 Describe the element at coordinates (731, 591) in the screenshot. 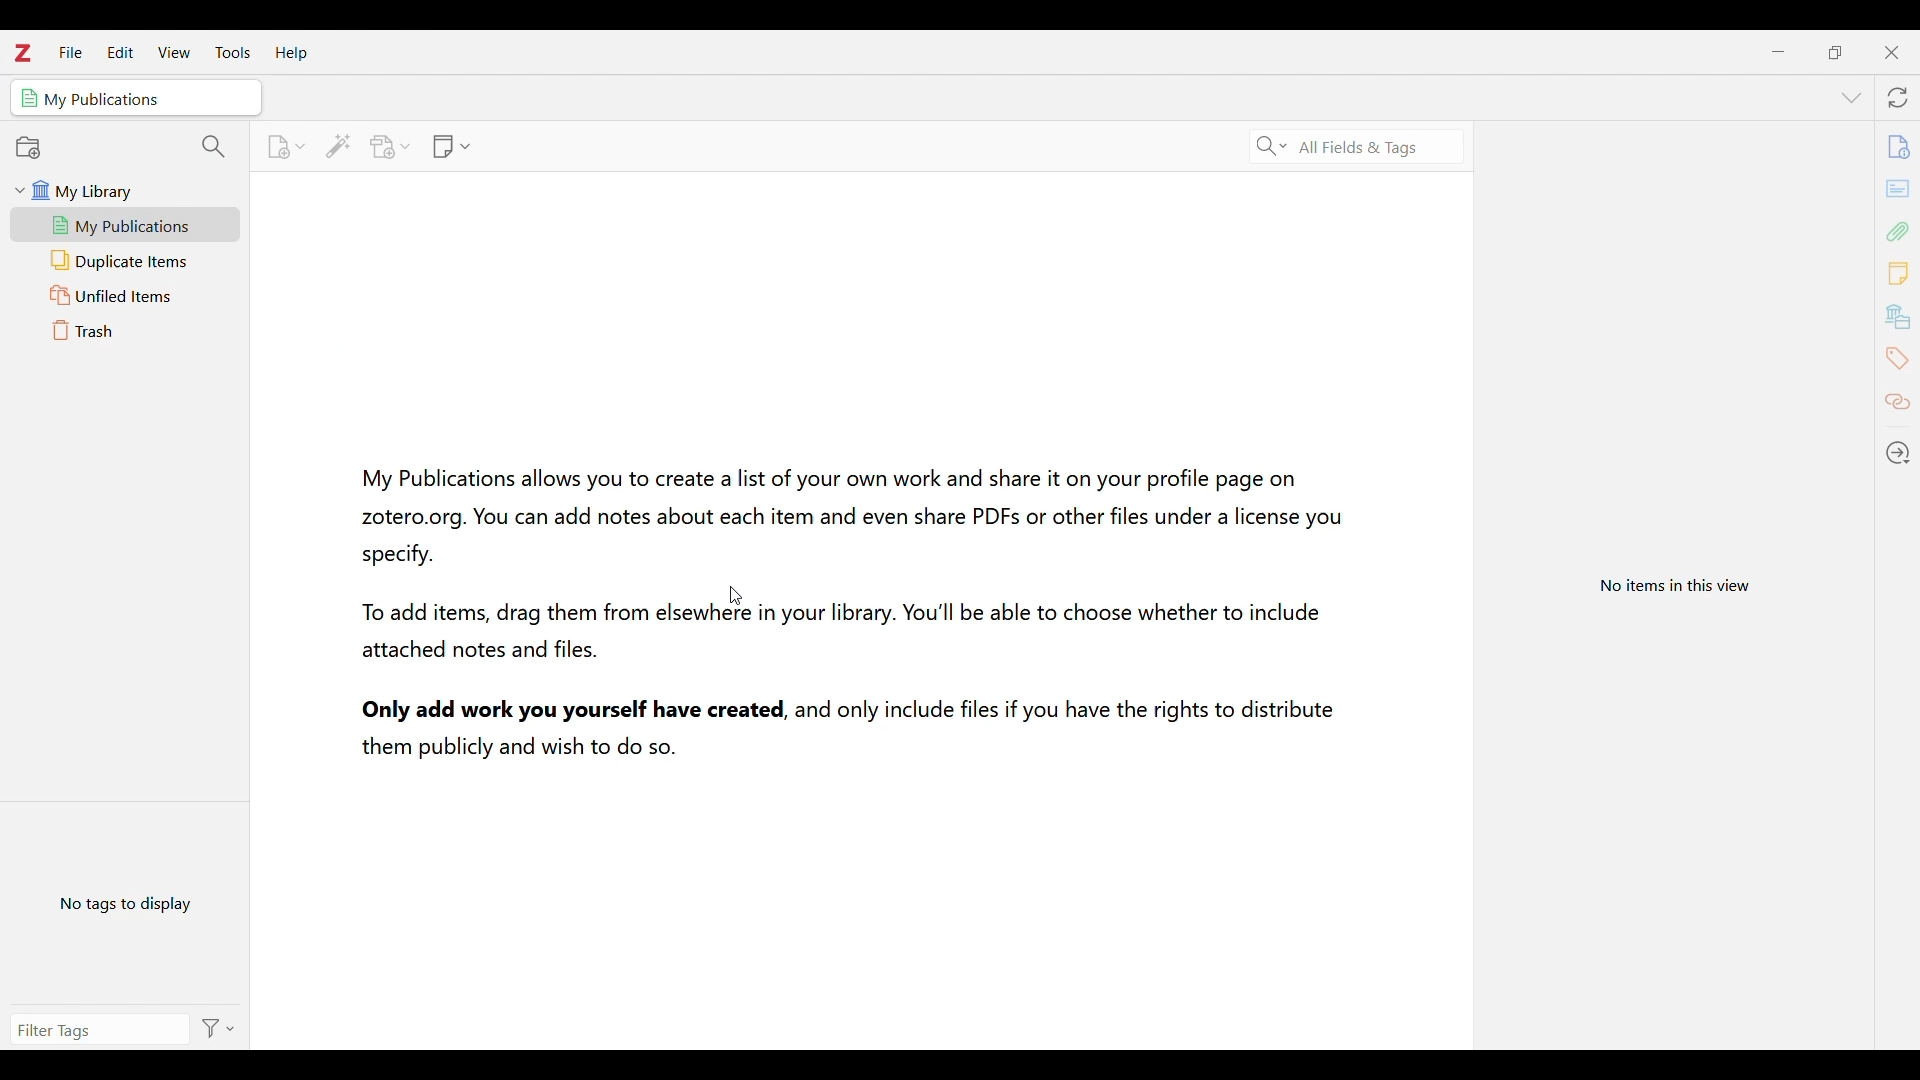

I see `Cursor` at that location.